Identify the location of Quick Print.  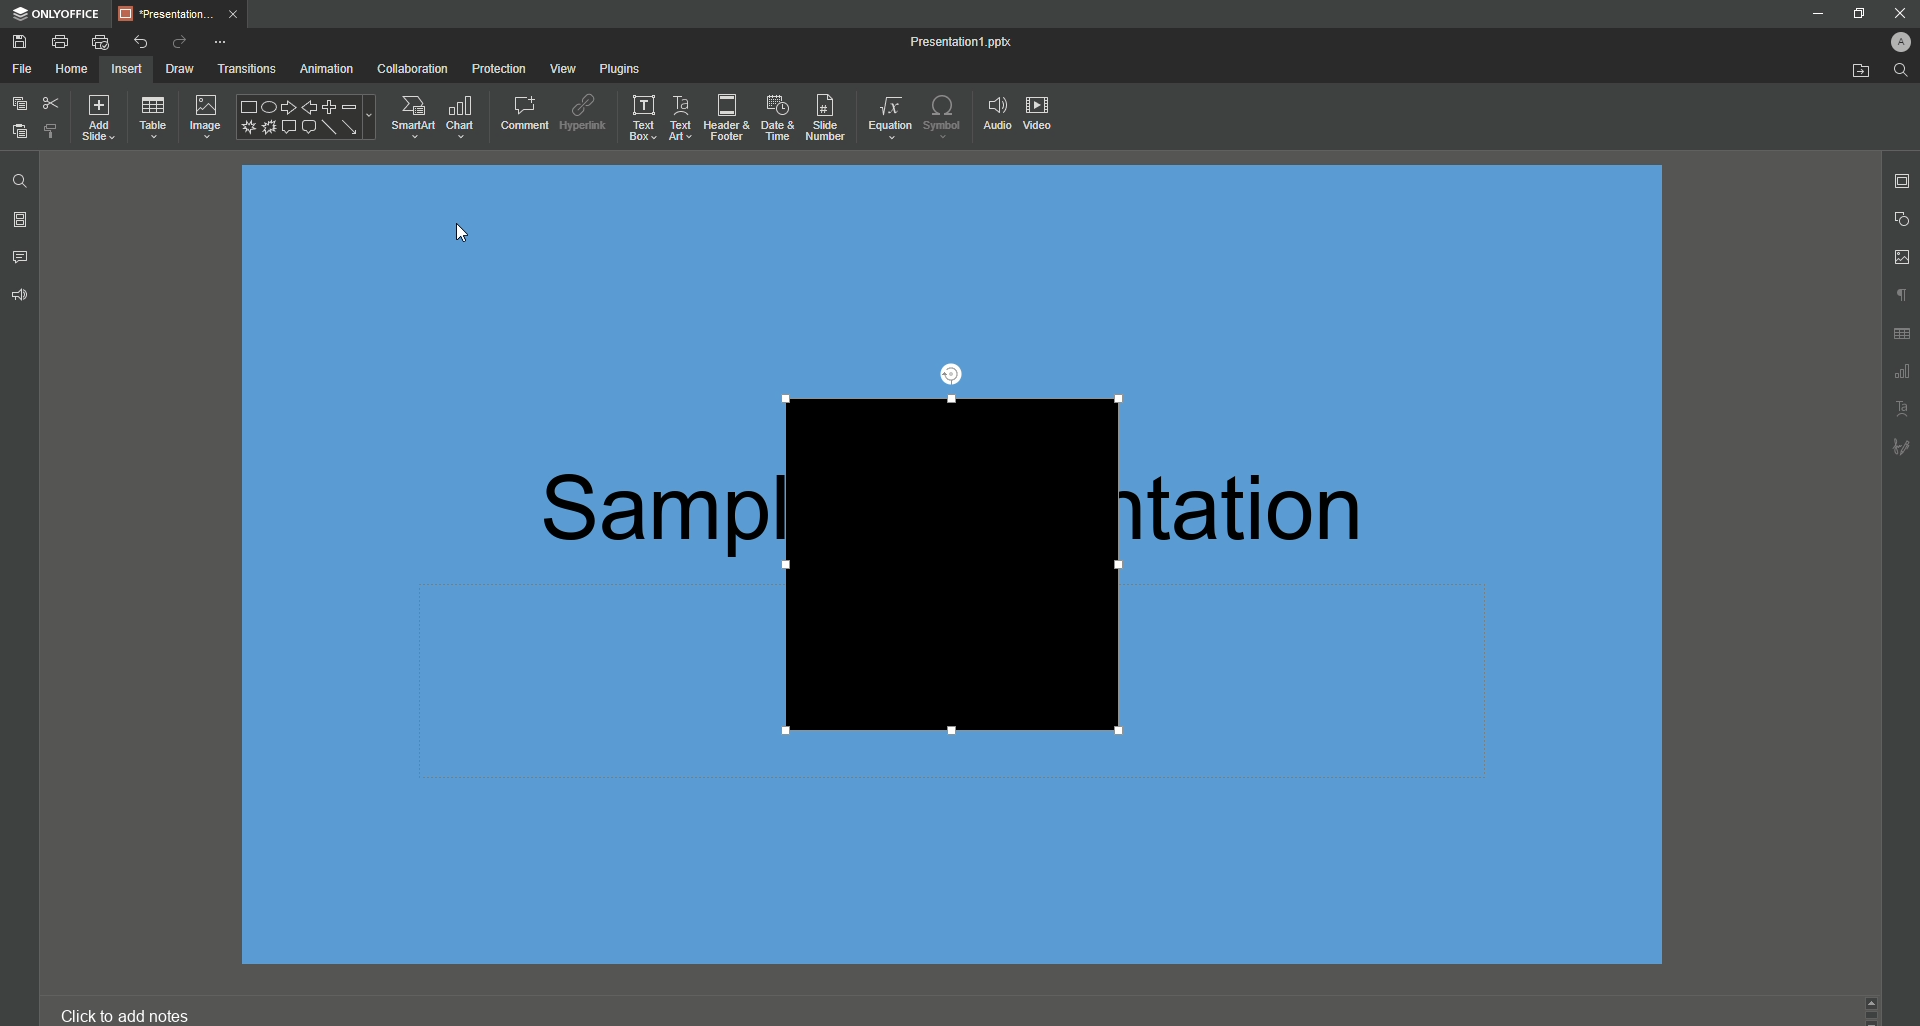
(100, 42).